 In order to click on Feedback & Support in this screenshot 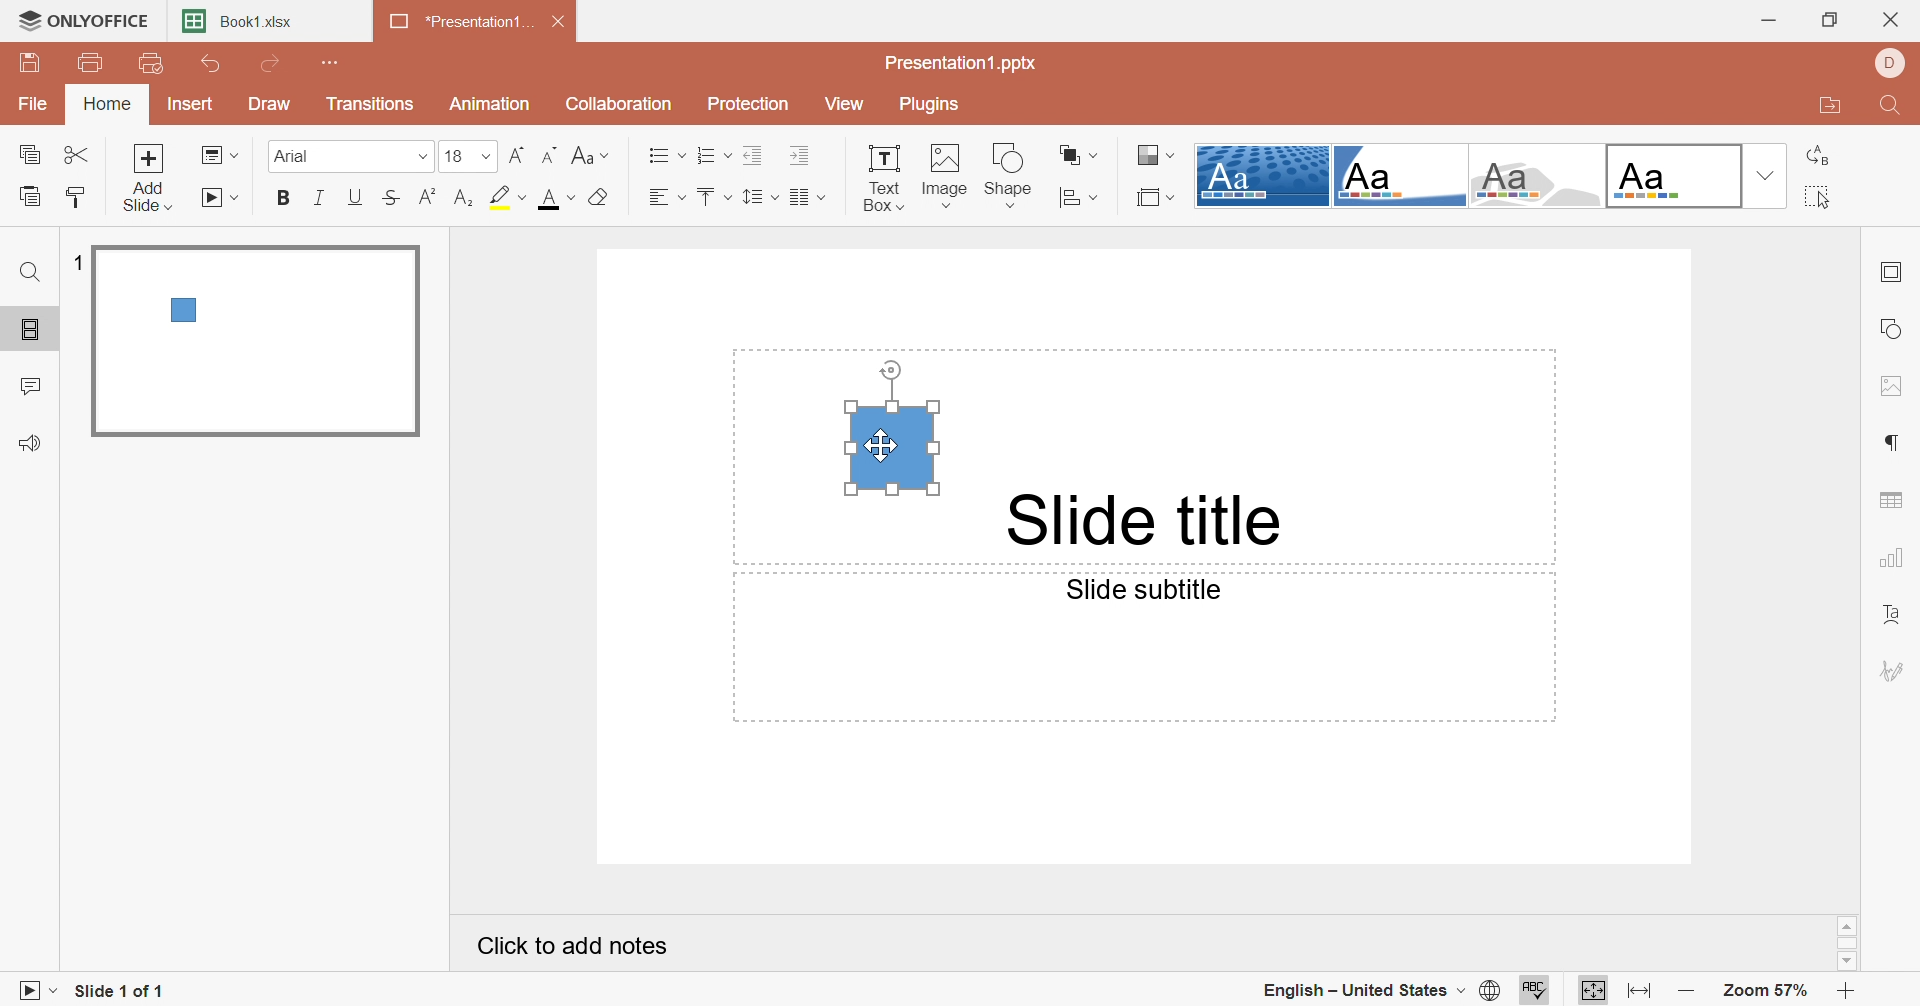, I will do `click(33, 443)`.